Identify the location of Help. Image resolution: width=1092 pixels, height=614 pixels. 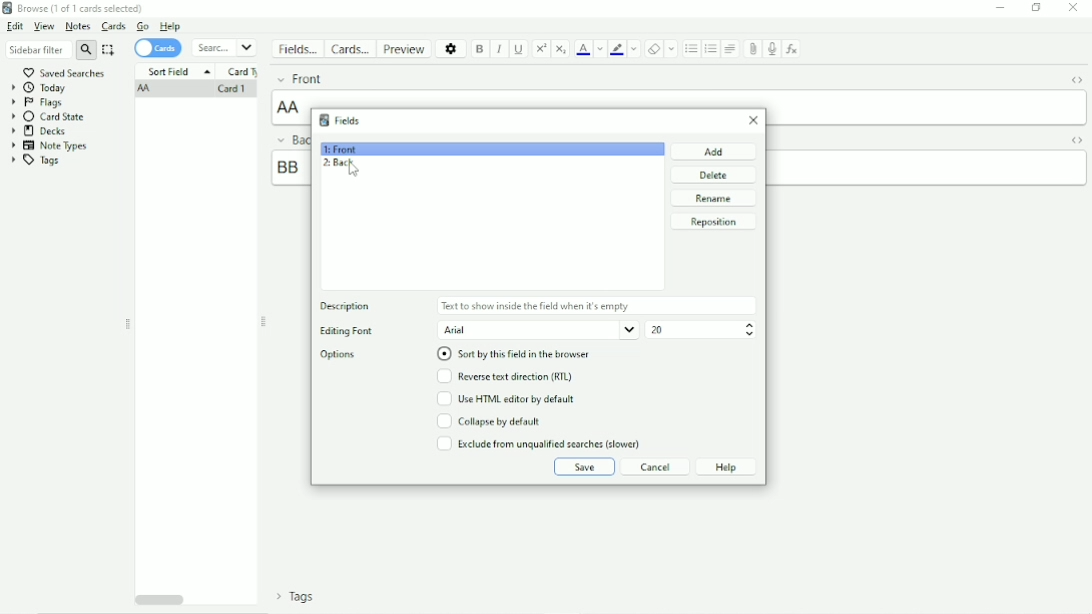
(726, 467).